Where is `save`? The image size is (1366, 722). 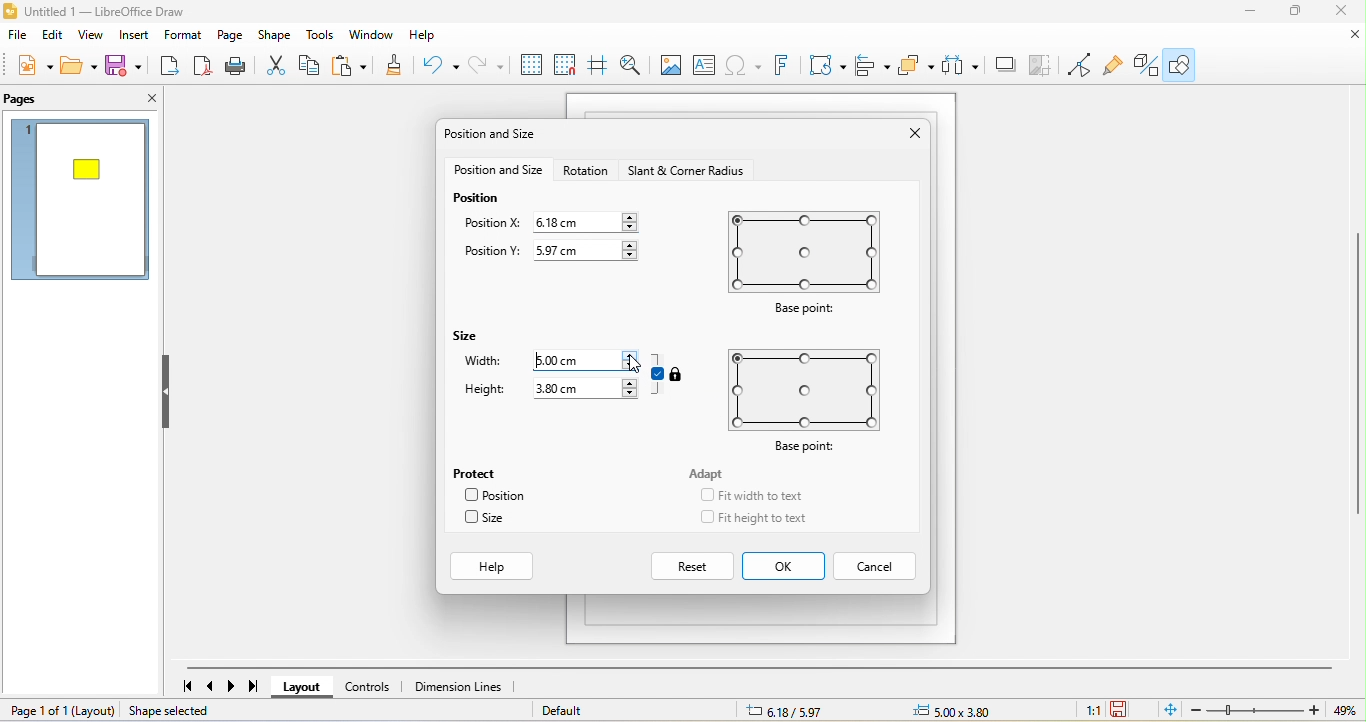 save is located at coordinates (125, 67).